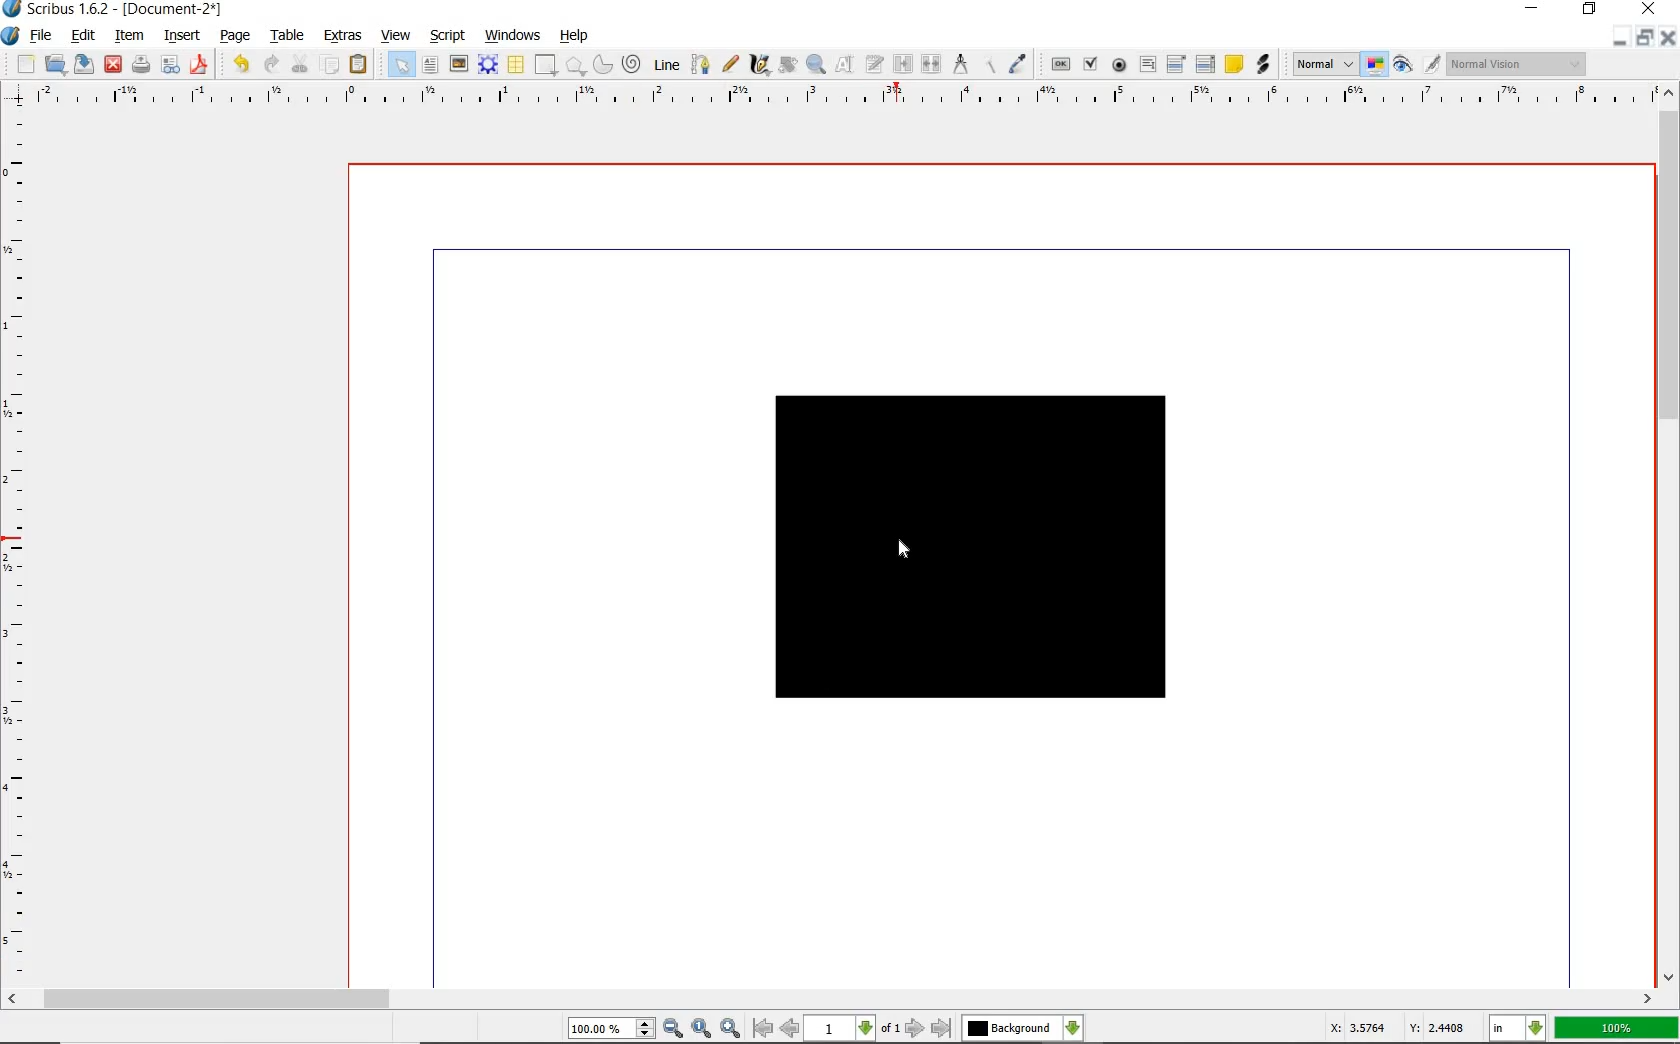 Image resolution: width=1680 pixels, height=1044 pixels. I want to click on help, so click(576, 37).